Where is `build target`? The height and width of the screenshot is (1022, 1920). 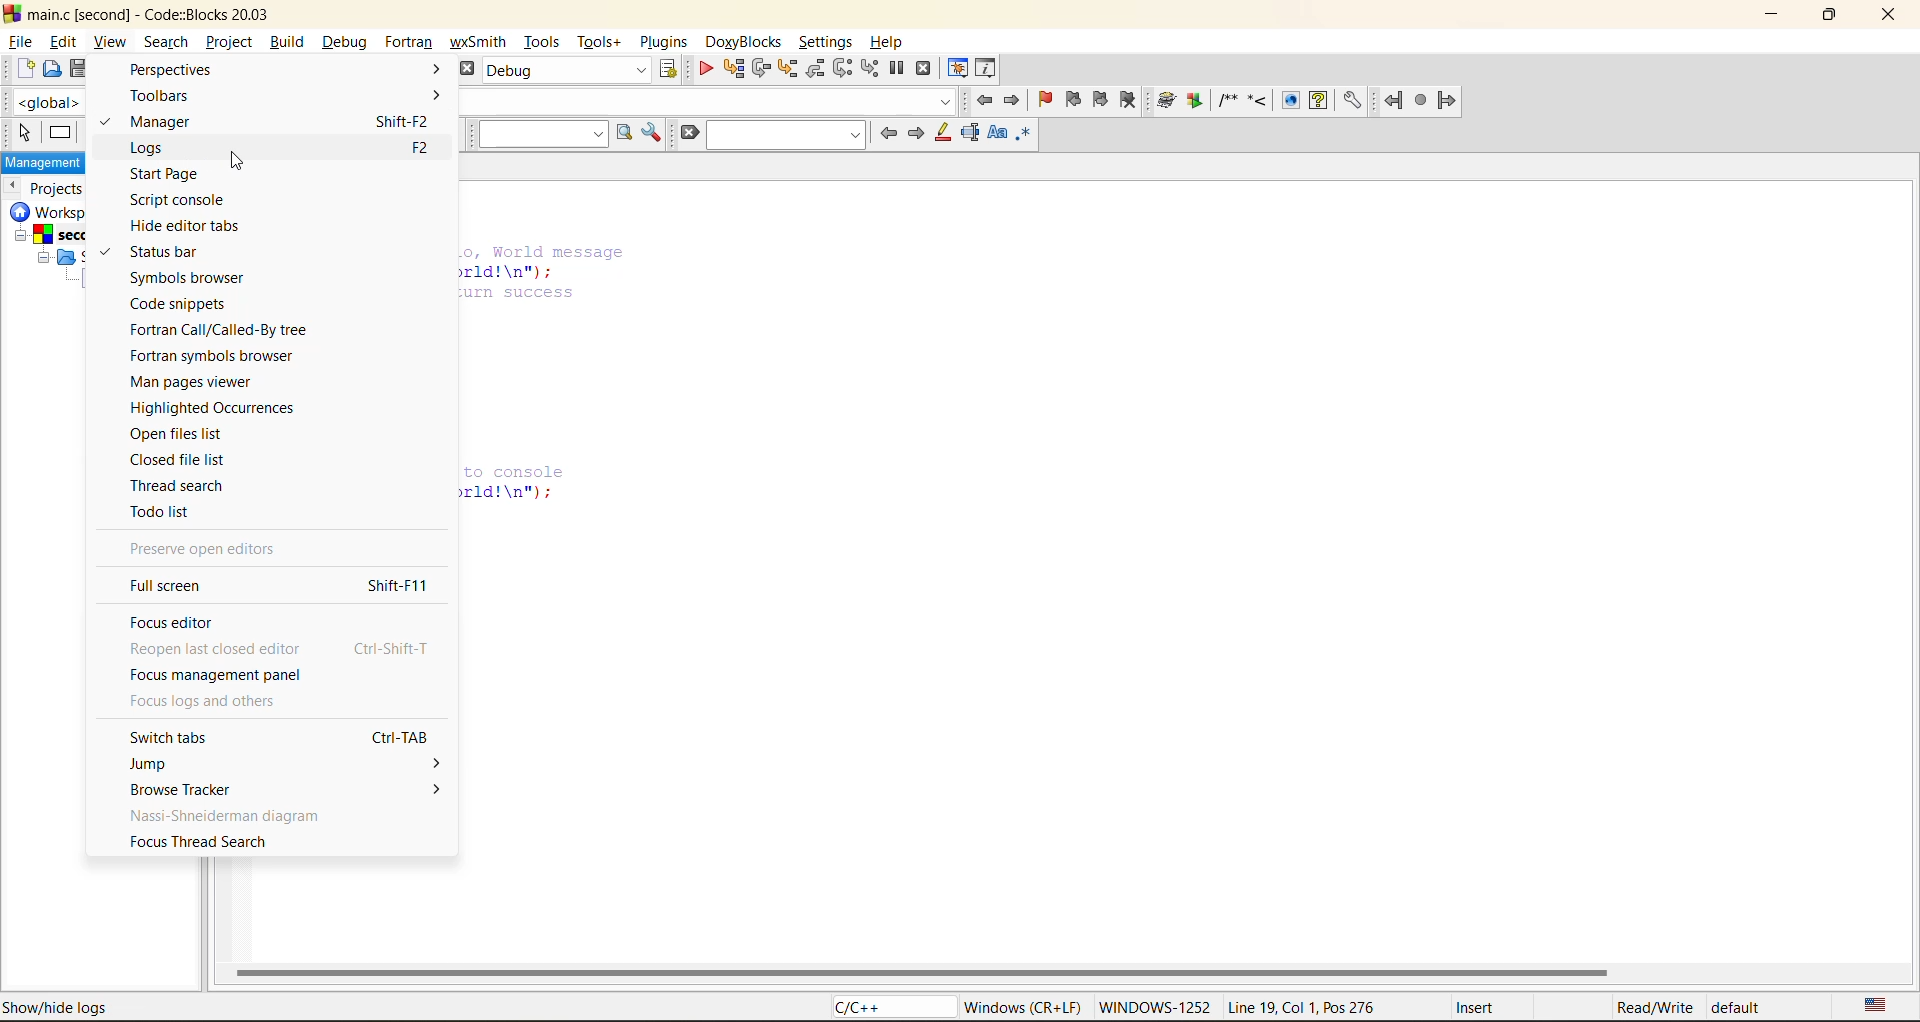 build target is located at coordinates (569, 70).